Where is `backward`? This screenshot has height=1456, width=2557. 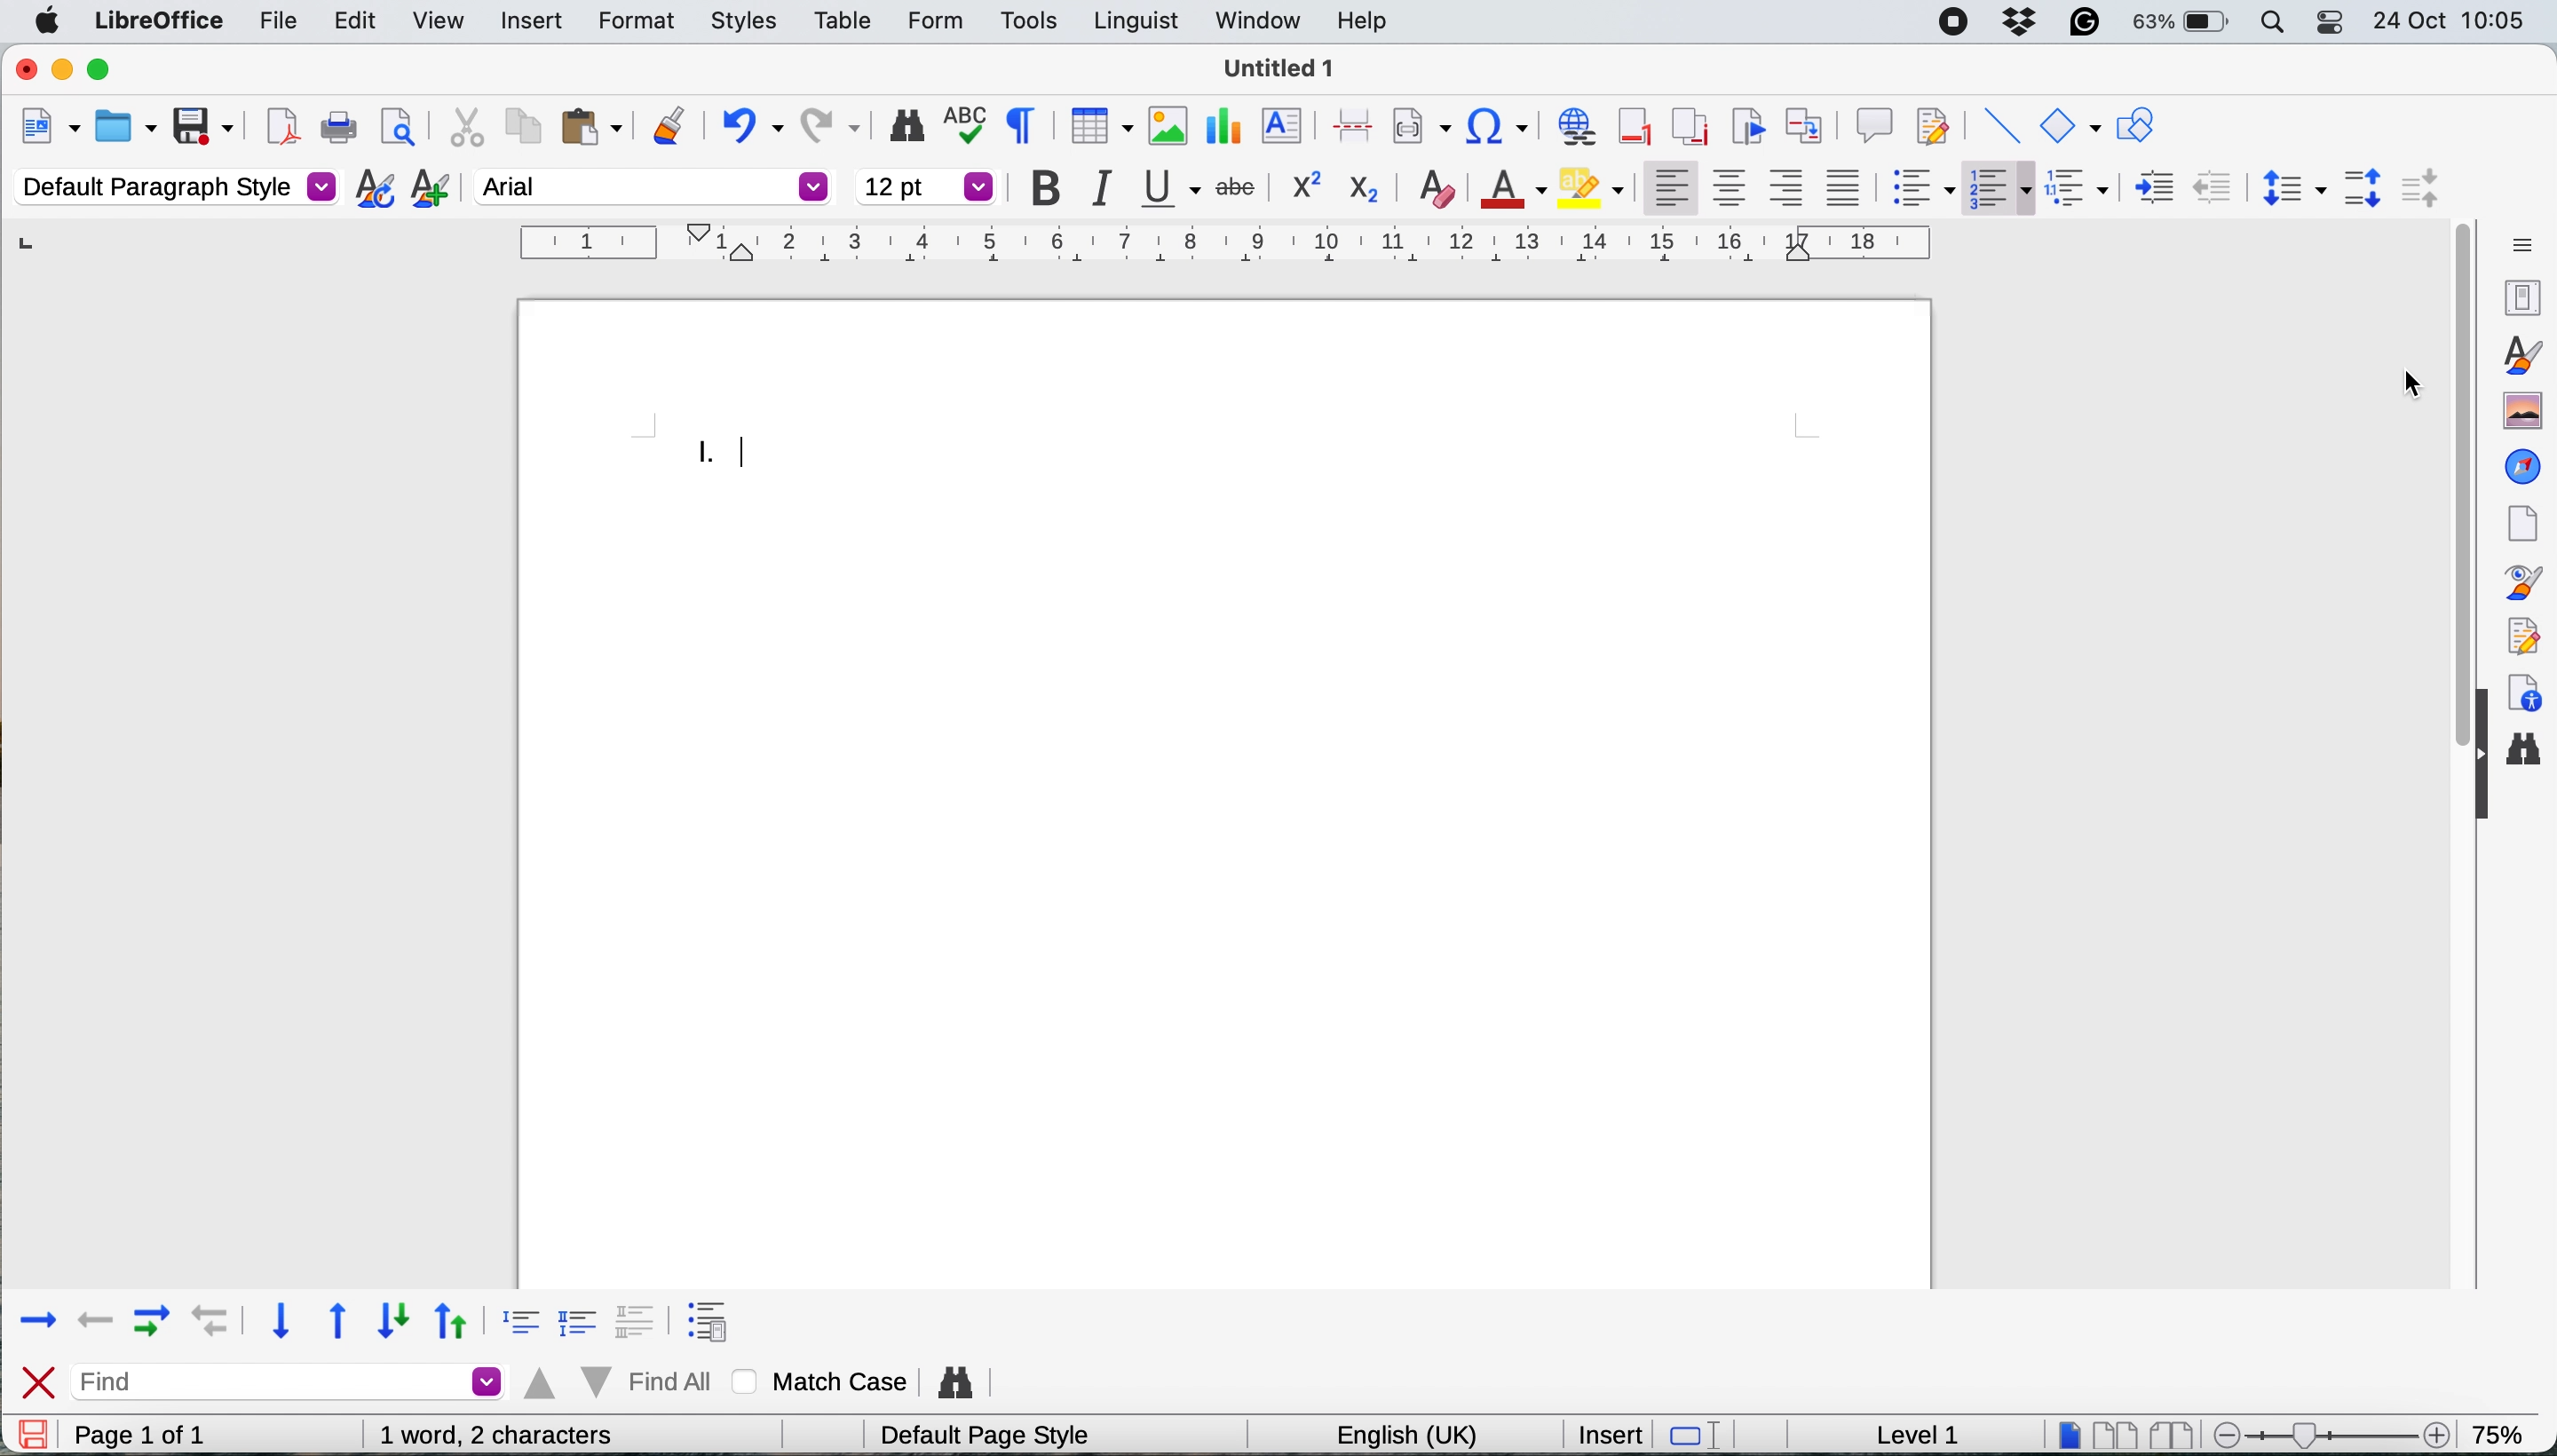
backward is located at coordinates (98, 1316).